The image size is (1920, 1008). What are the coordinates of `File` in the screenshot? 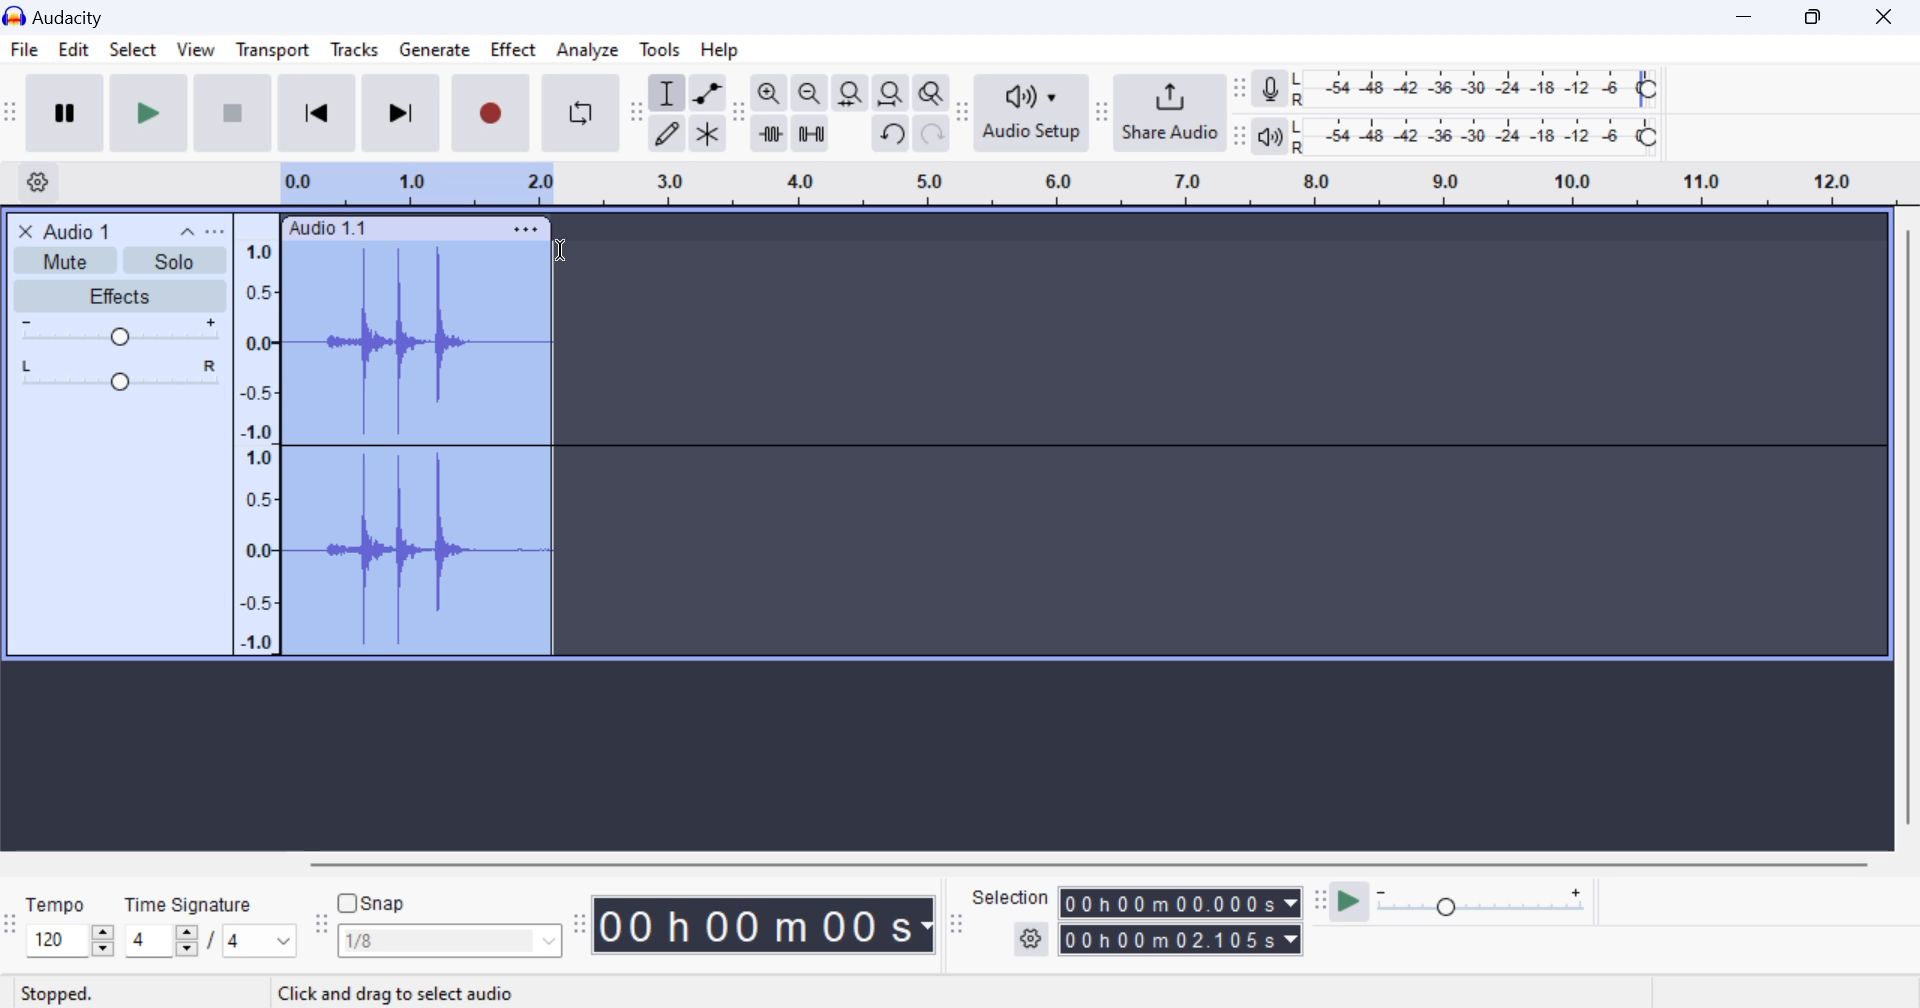 It's located at (23, 50).